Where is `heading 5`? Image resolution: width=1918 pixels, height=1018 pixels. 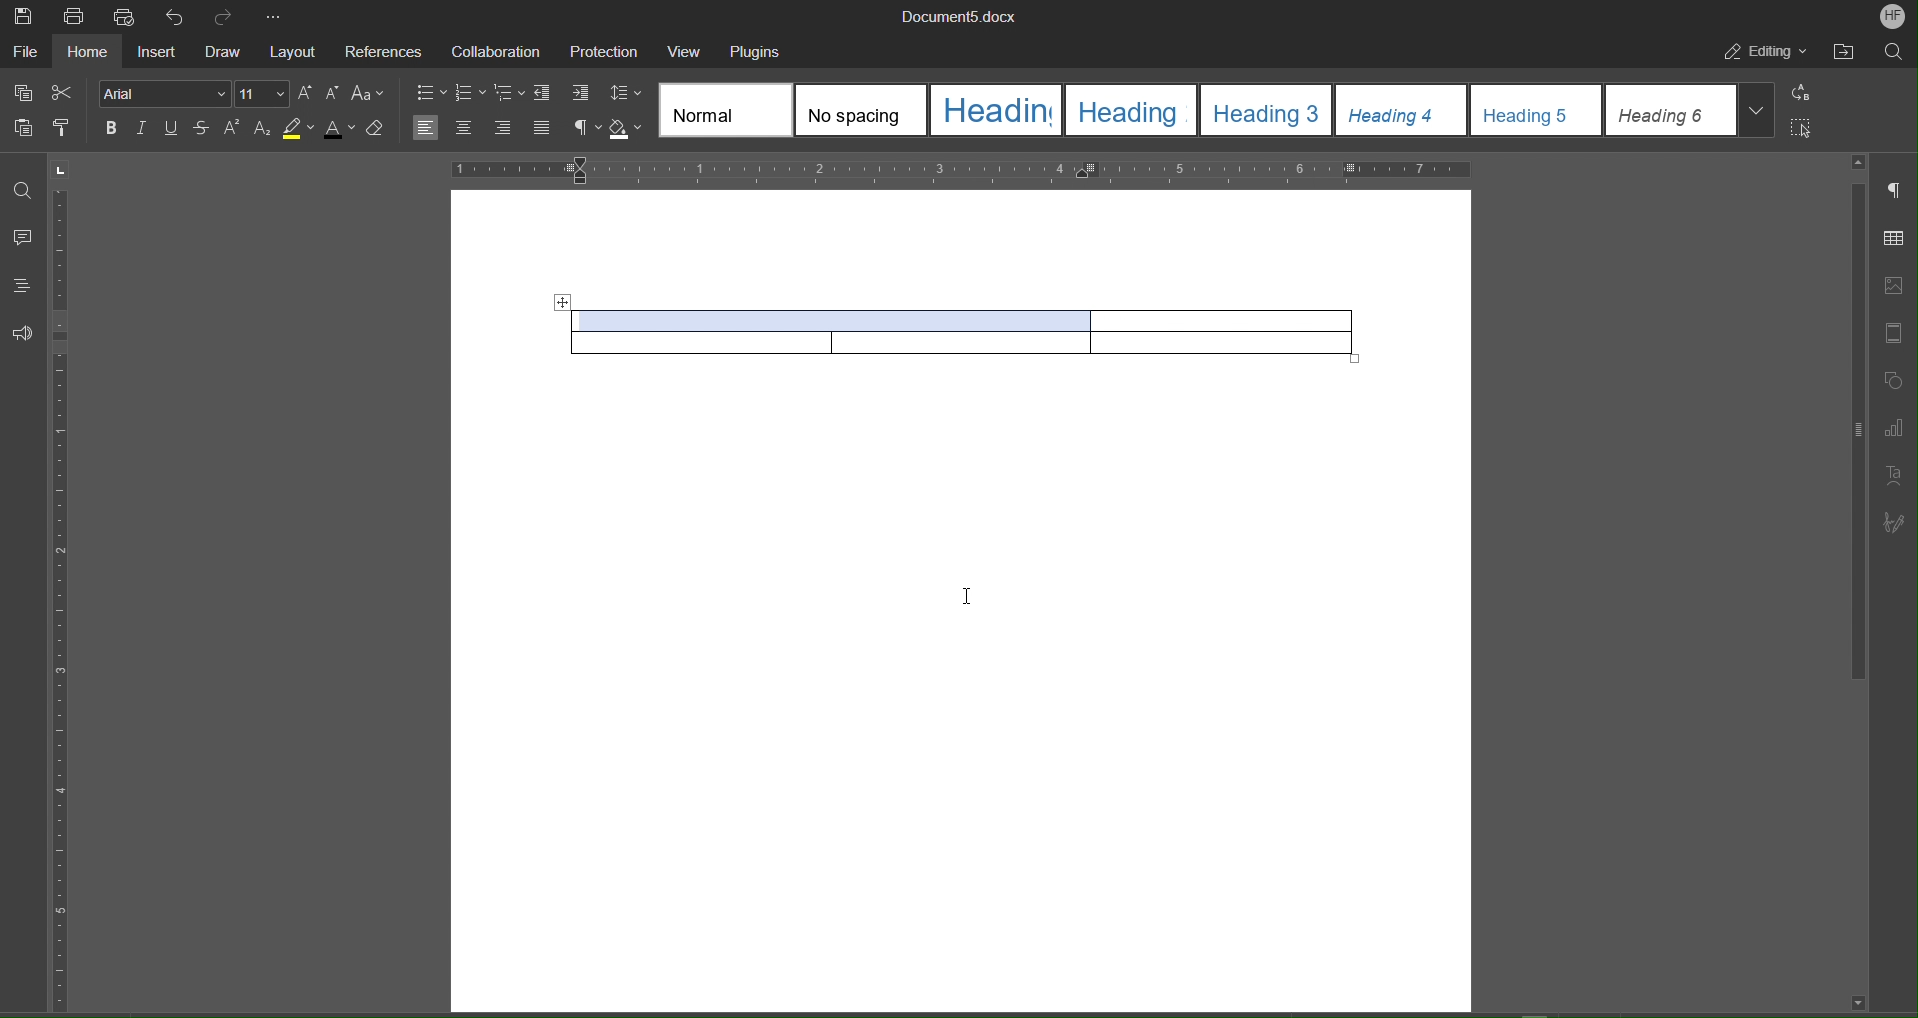 heading 5 is located at coordinates (1537, 110).